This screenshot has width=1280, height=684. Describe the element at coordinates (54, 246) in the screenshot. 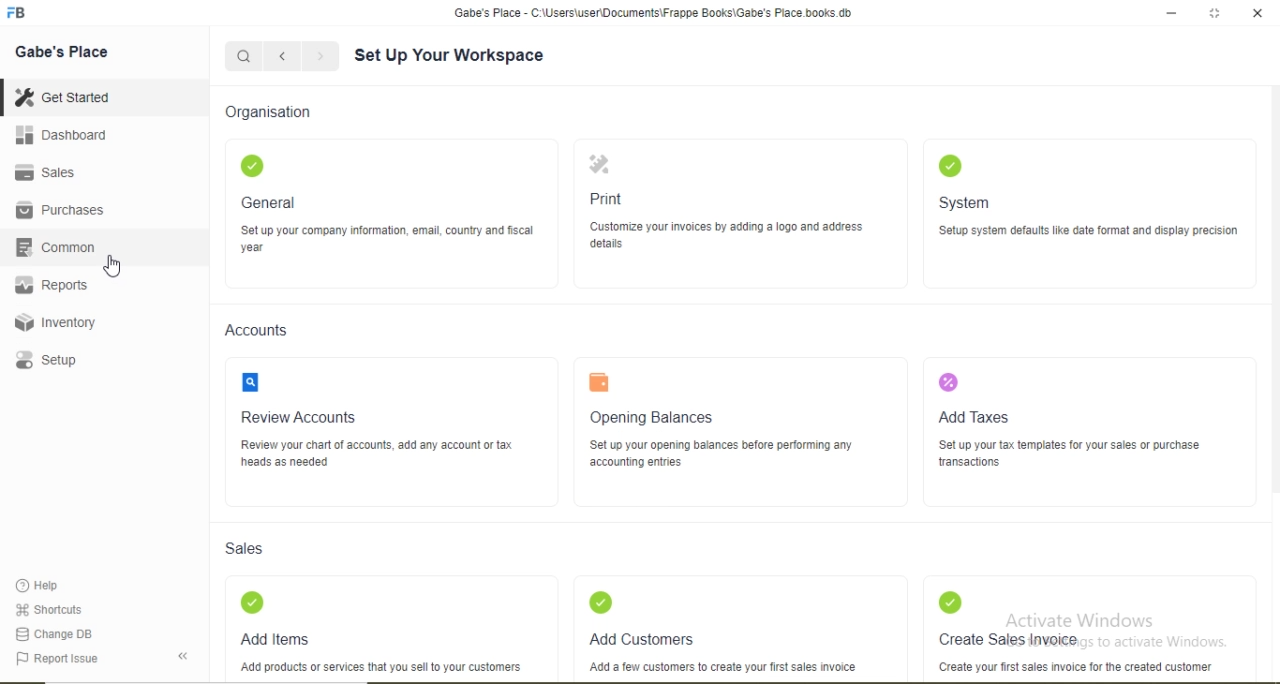

I see `Common` at that location.